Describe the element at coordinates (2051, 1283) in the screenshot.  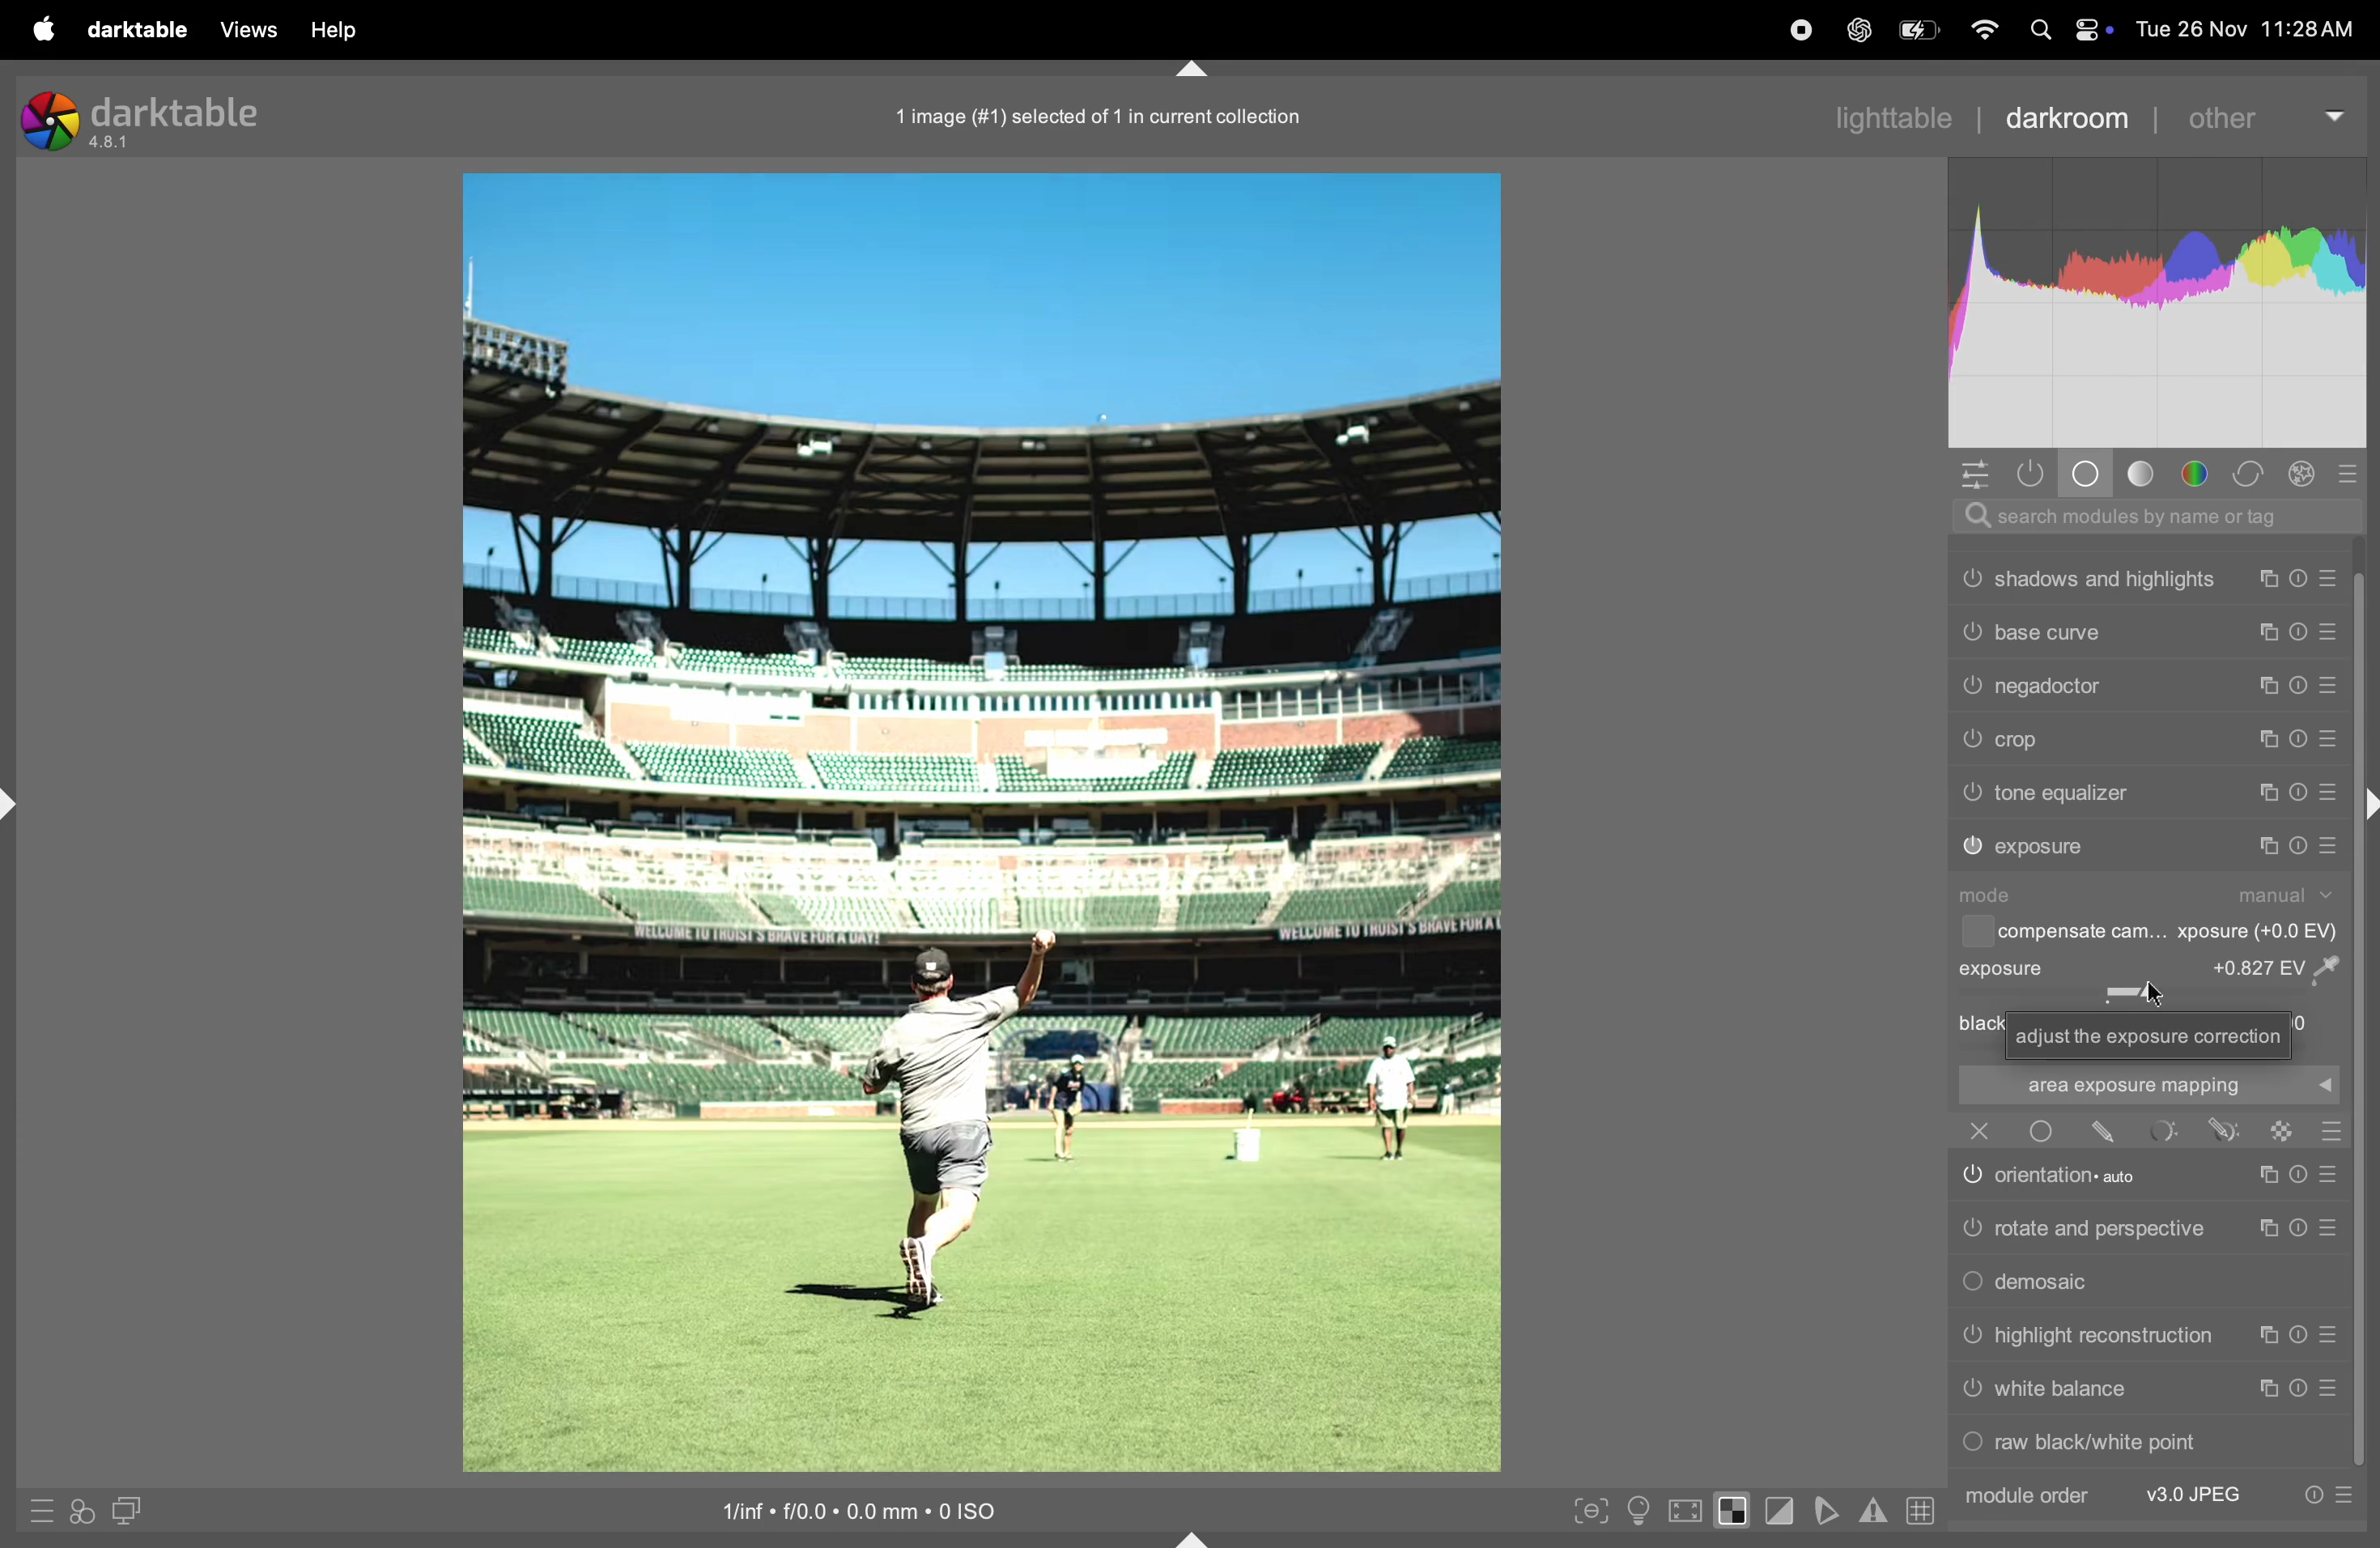
I see `demosaic` at that location.